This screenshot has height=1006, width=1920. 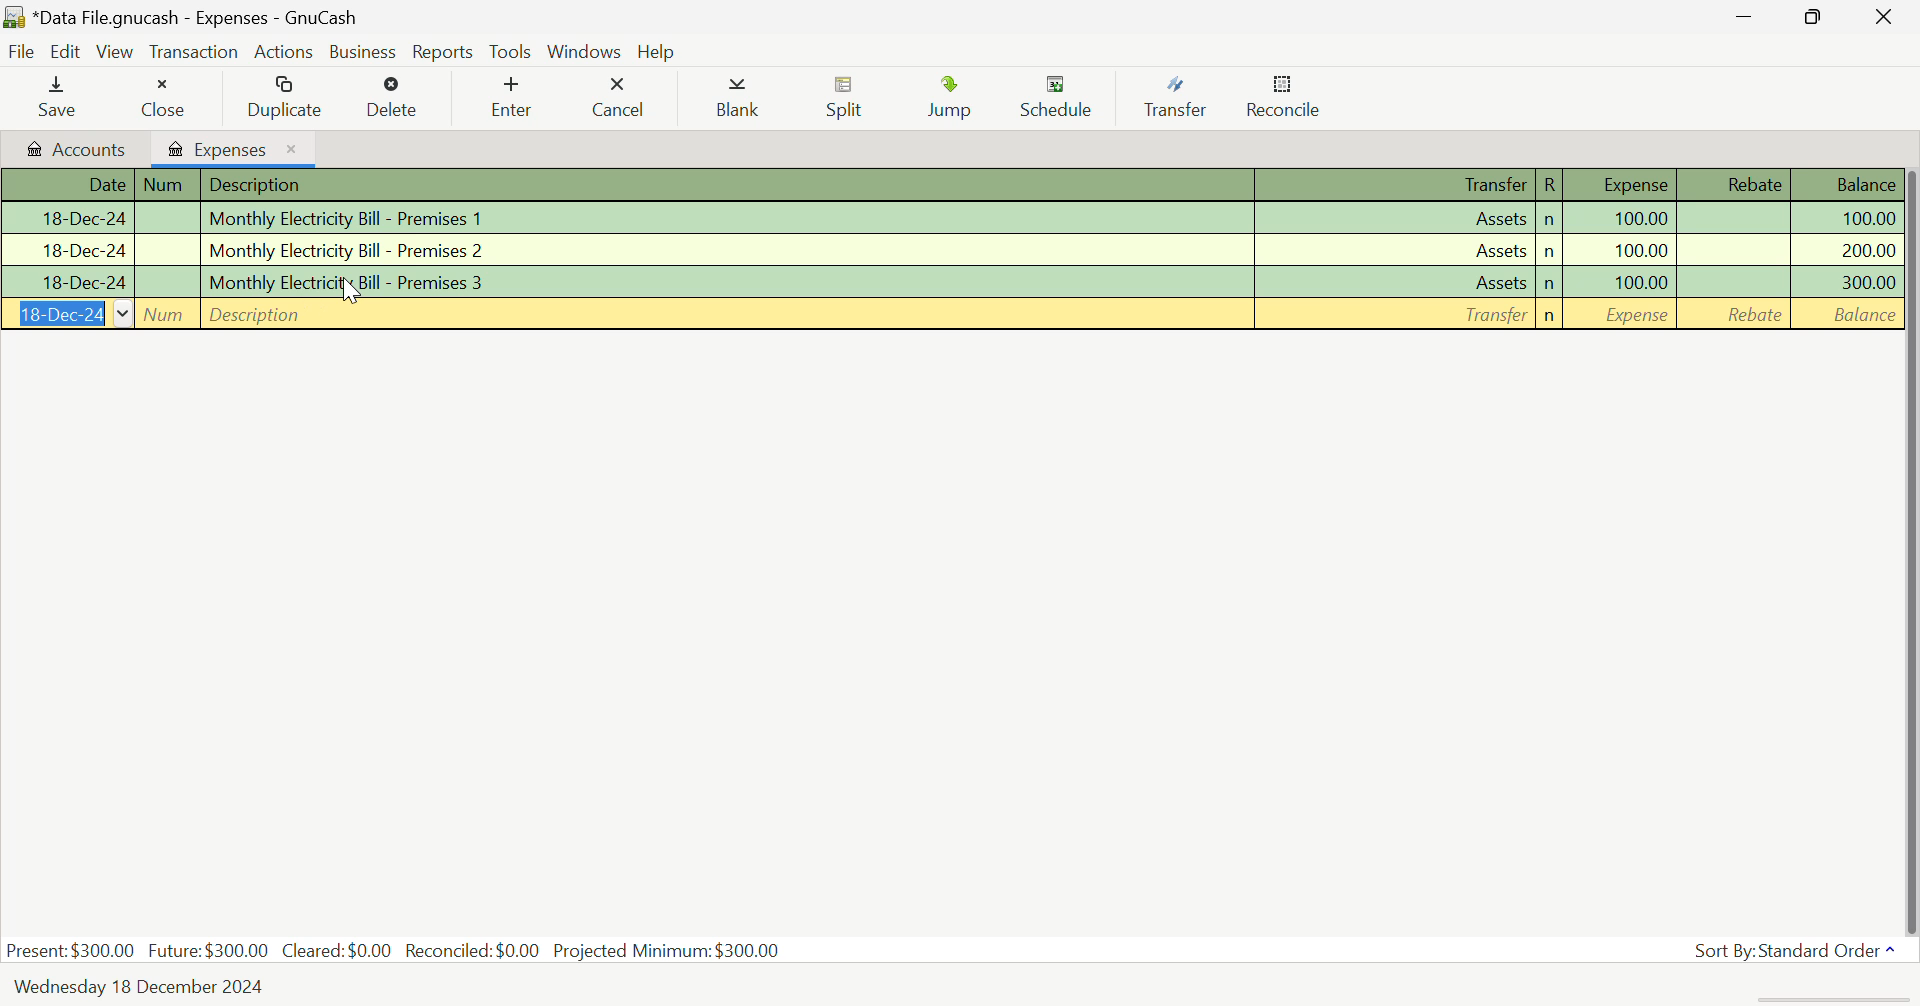 I want to click on Close, so click(x=162, y=98).